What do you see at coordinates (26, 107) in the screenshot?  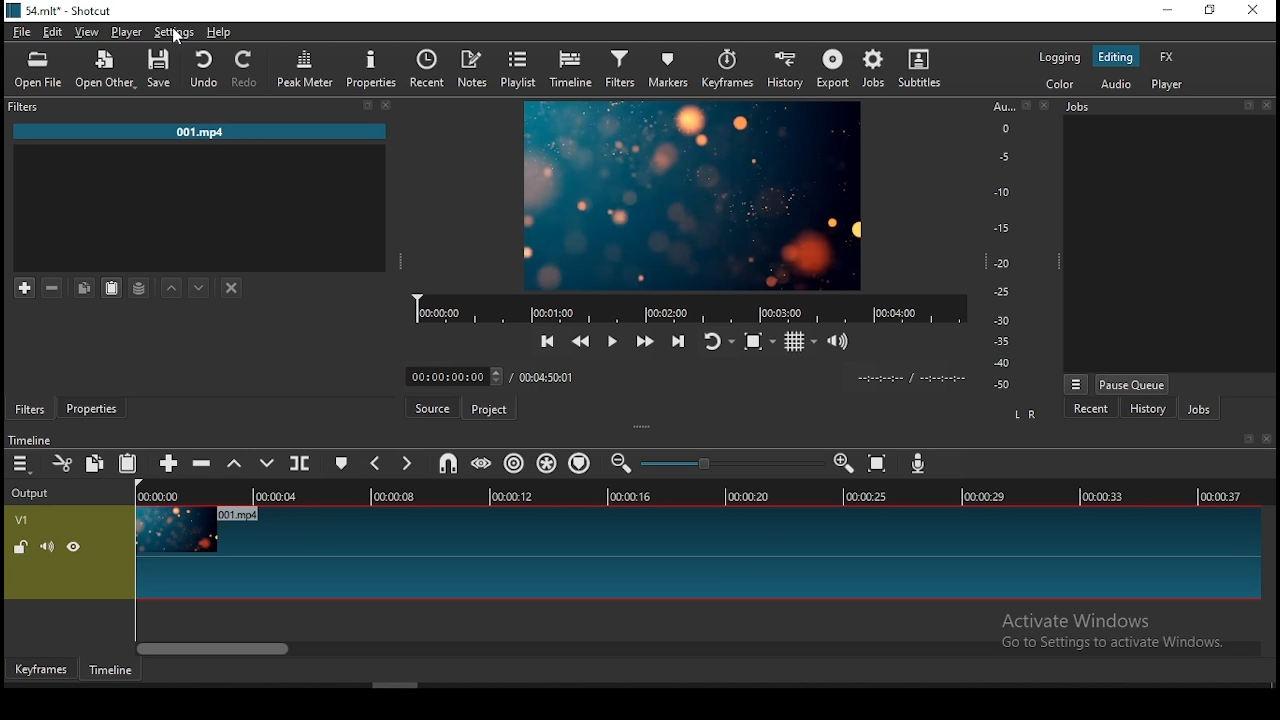 I see `Filter` at bounding box center [26, 107].